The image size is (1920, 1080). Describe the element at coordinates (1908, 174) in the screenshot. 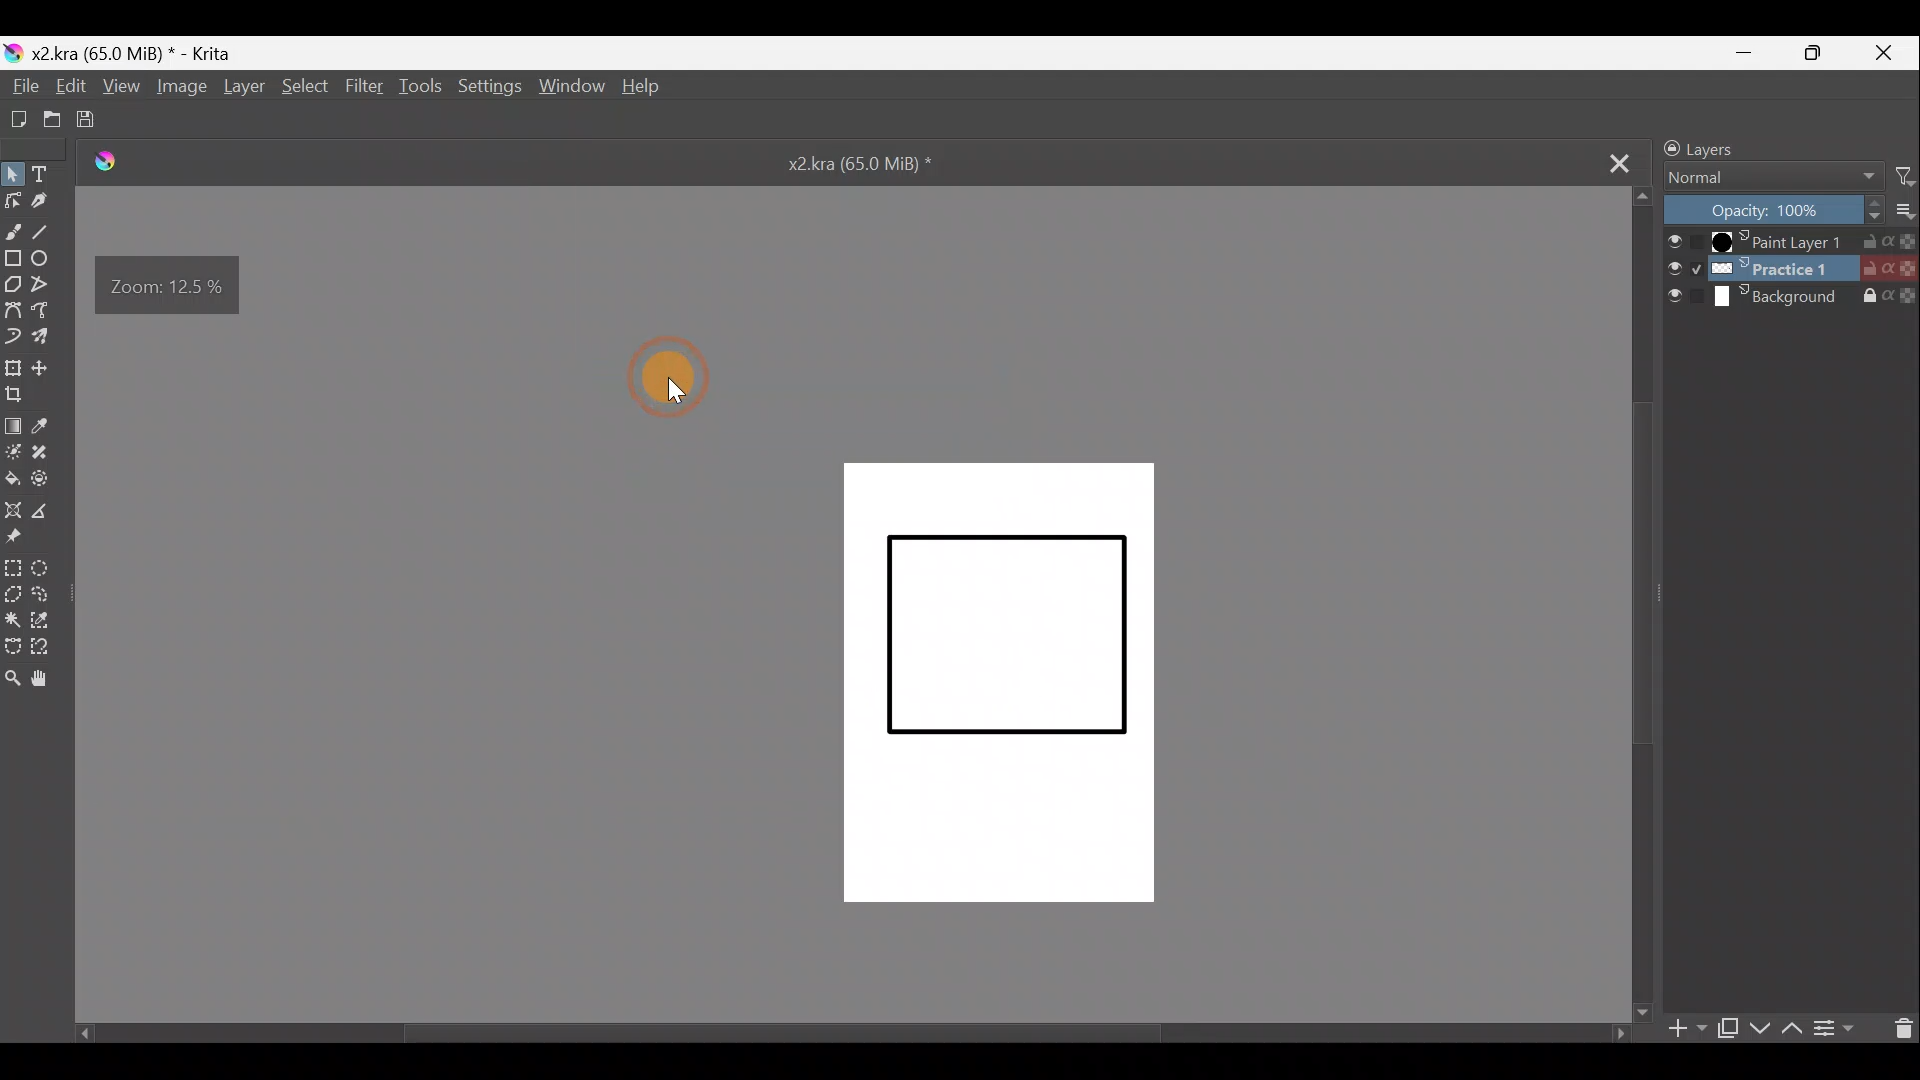

I see `Filter` at that location.